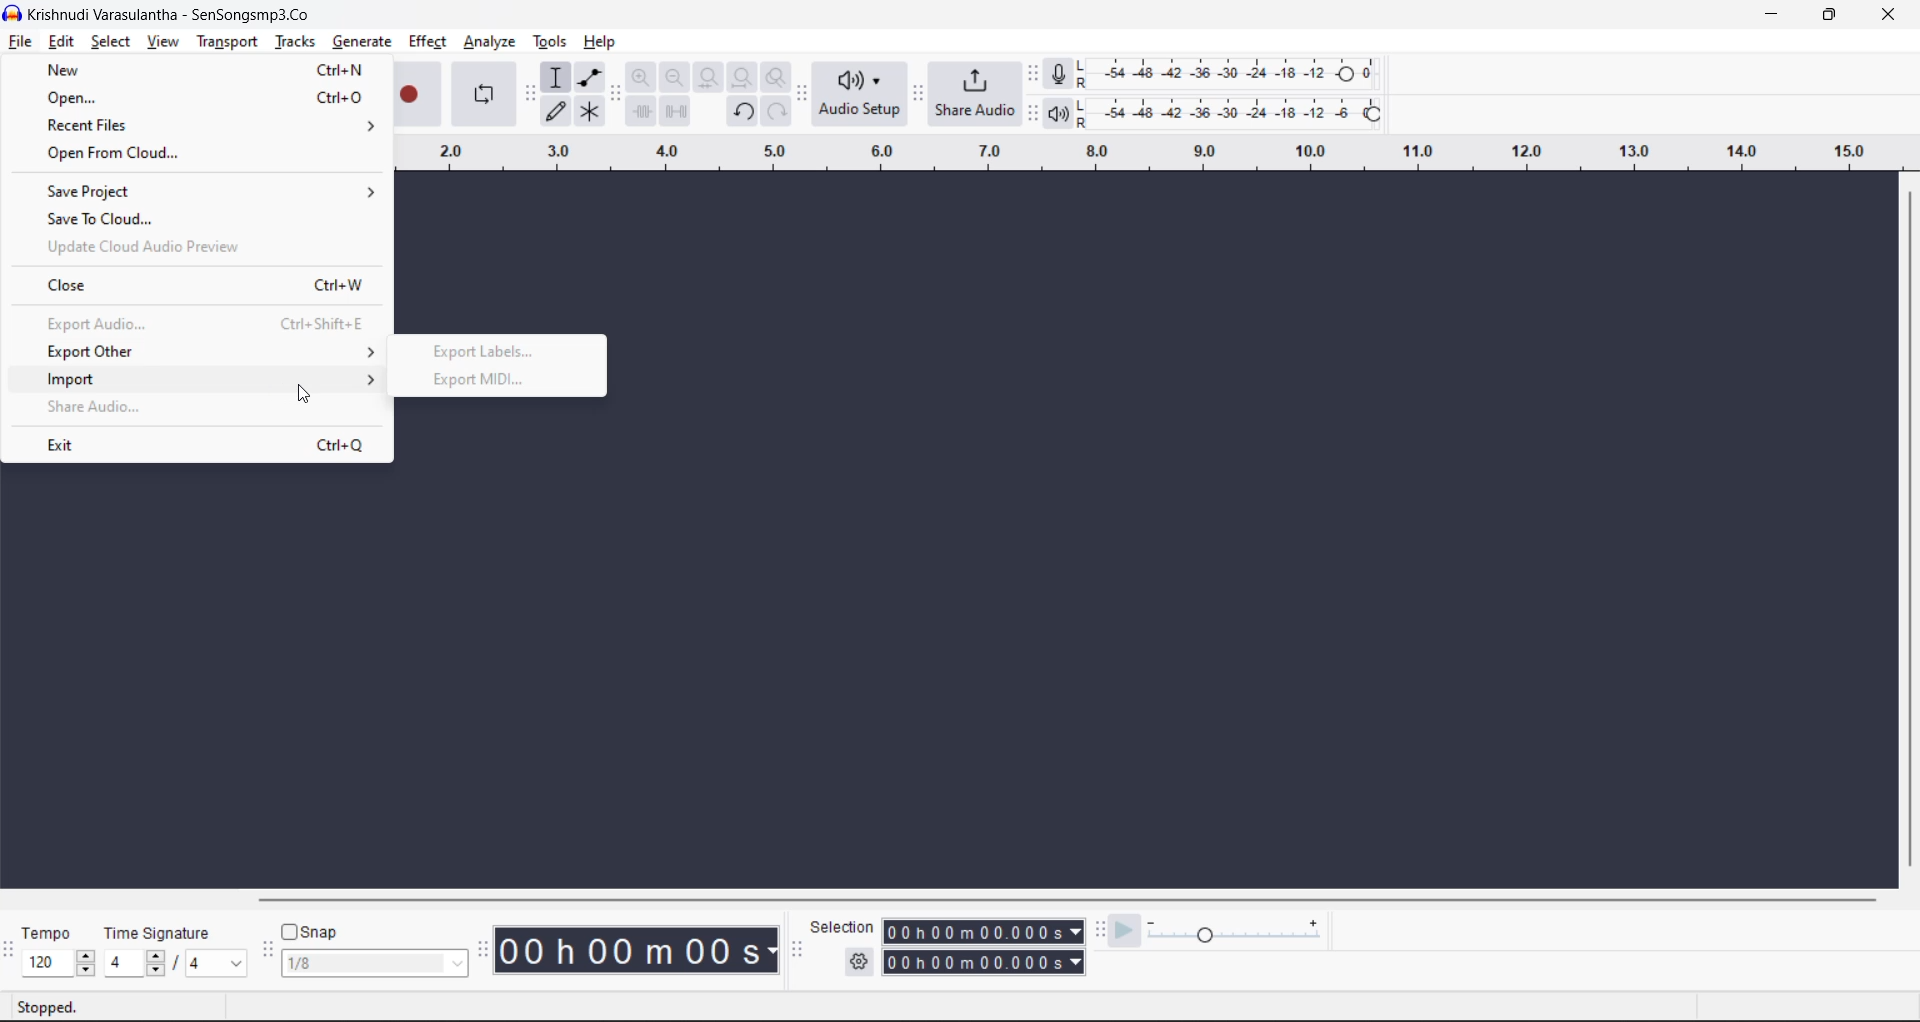  What do you see at coordinates (493, 42) in the screenshot?
I see `analyze` at bounding box center [493, 42].